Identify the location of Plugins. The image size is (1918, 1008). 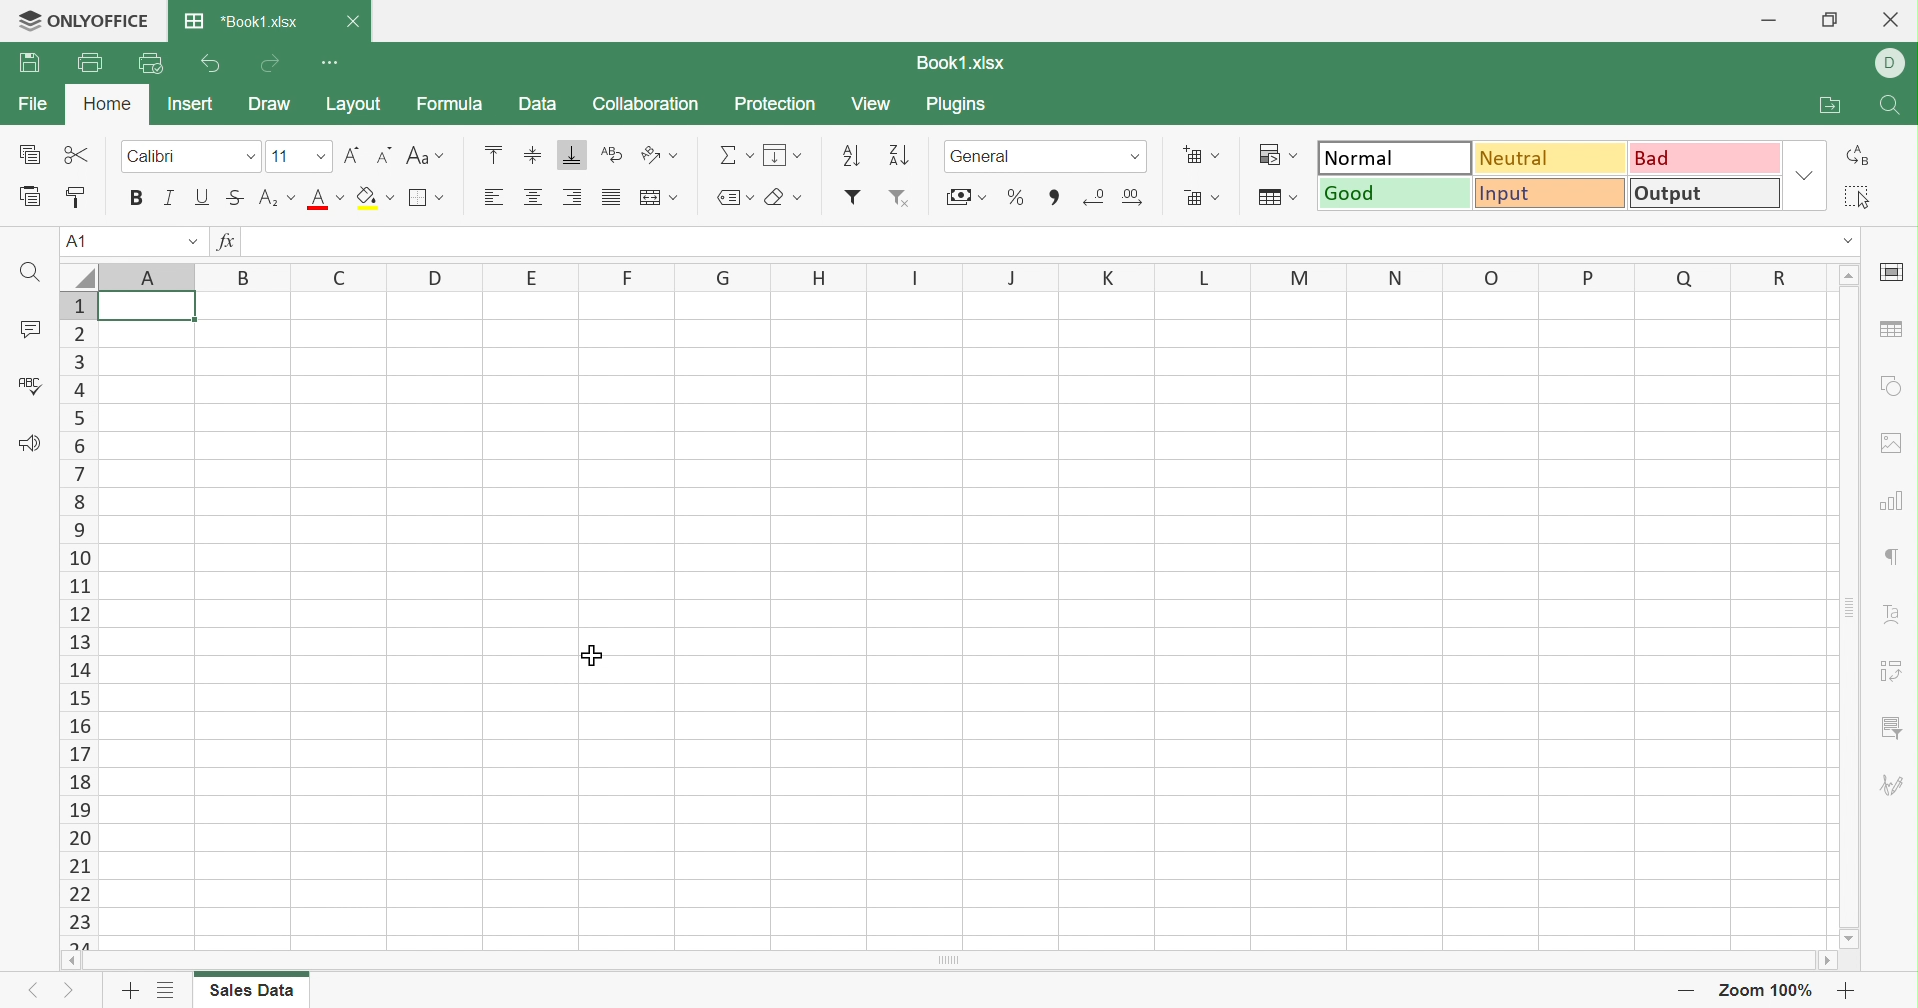
(962, 106).